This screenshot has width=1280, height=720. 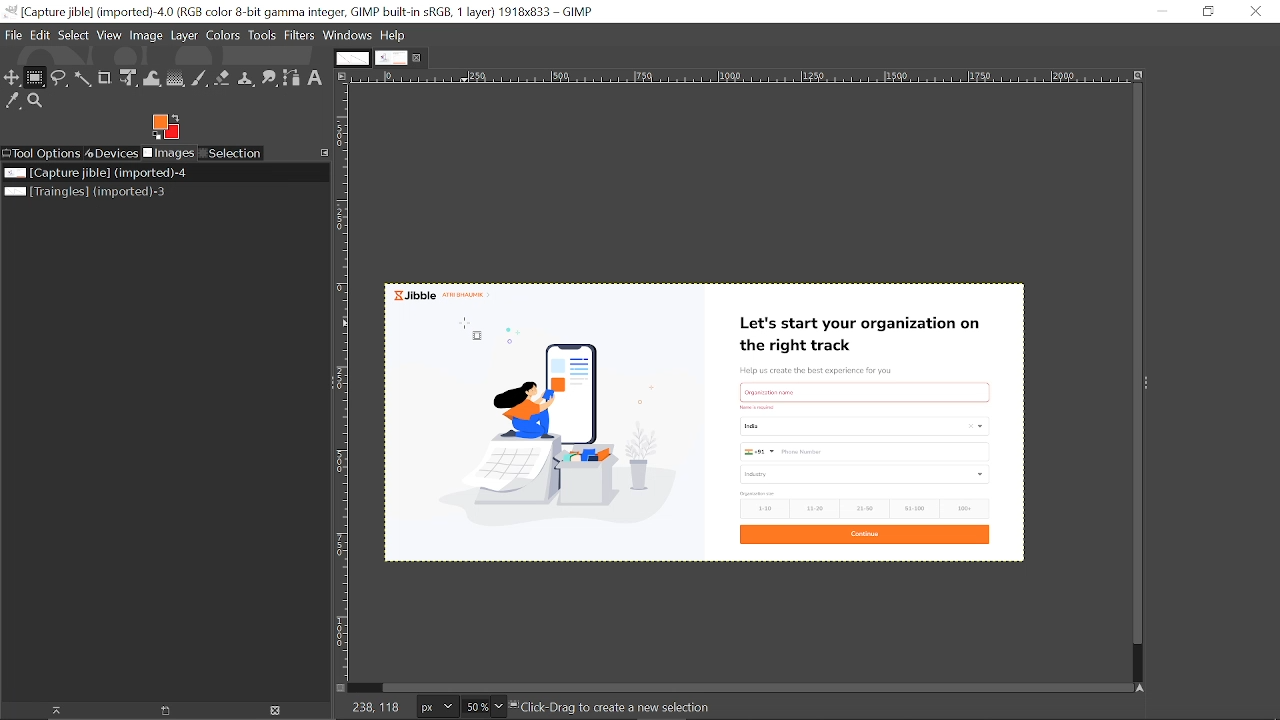 What do you see at coordinates (58, 79) in the screenshot?
I see `Free select tool` at bounding box center [58, 79].